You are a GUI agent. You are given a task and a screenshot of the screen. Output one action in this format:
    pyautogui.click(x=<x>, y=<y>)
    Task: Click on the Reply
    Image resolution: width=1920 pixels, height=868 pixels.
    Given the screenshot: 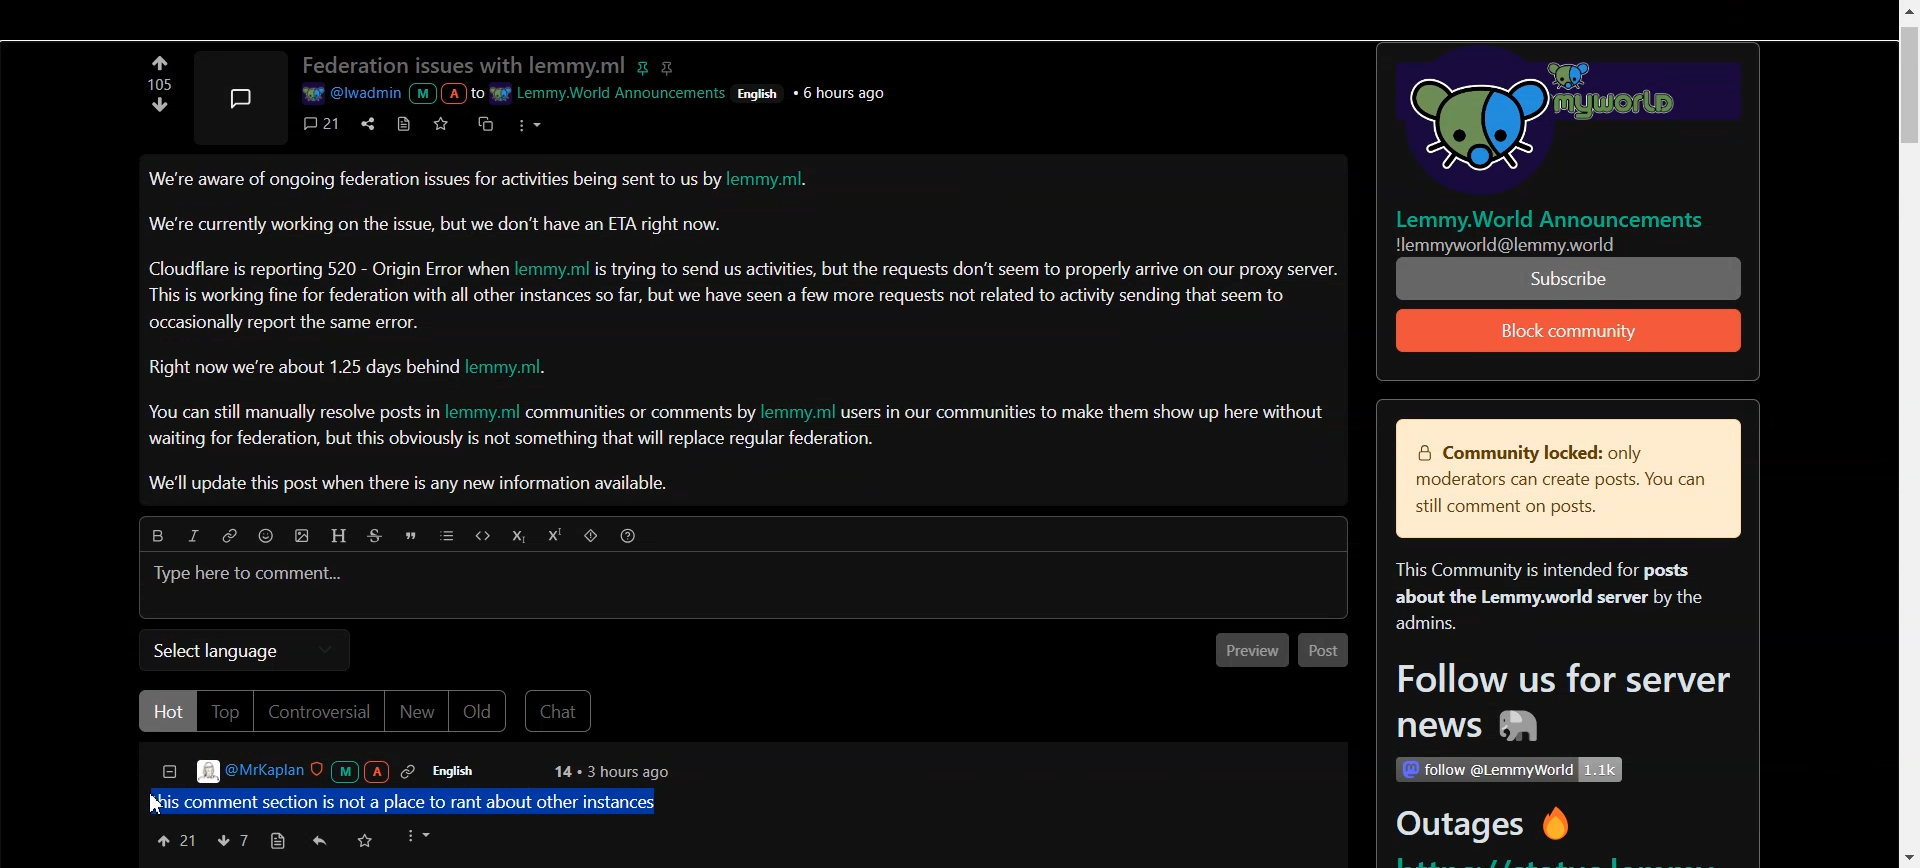 What is the action you would take?
    pyautogui.click(x=321, y=841)
    